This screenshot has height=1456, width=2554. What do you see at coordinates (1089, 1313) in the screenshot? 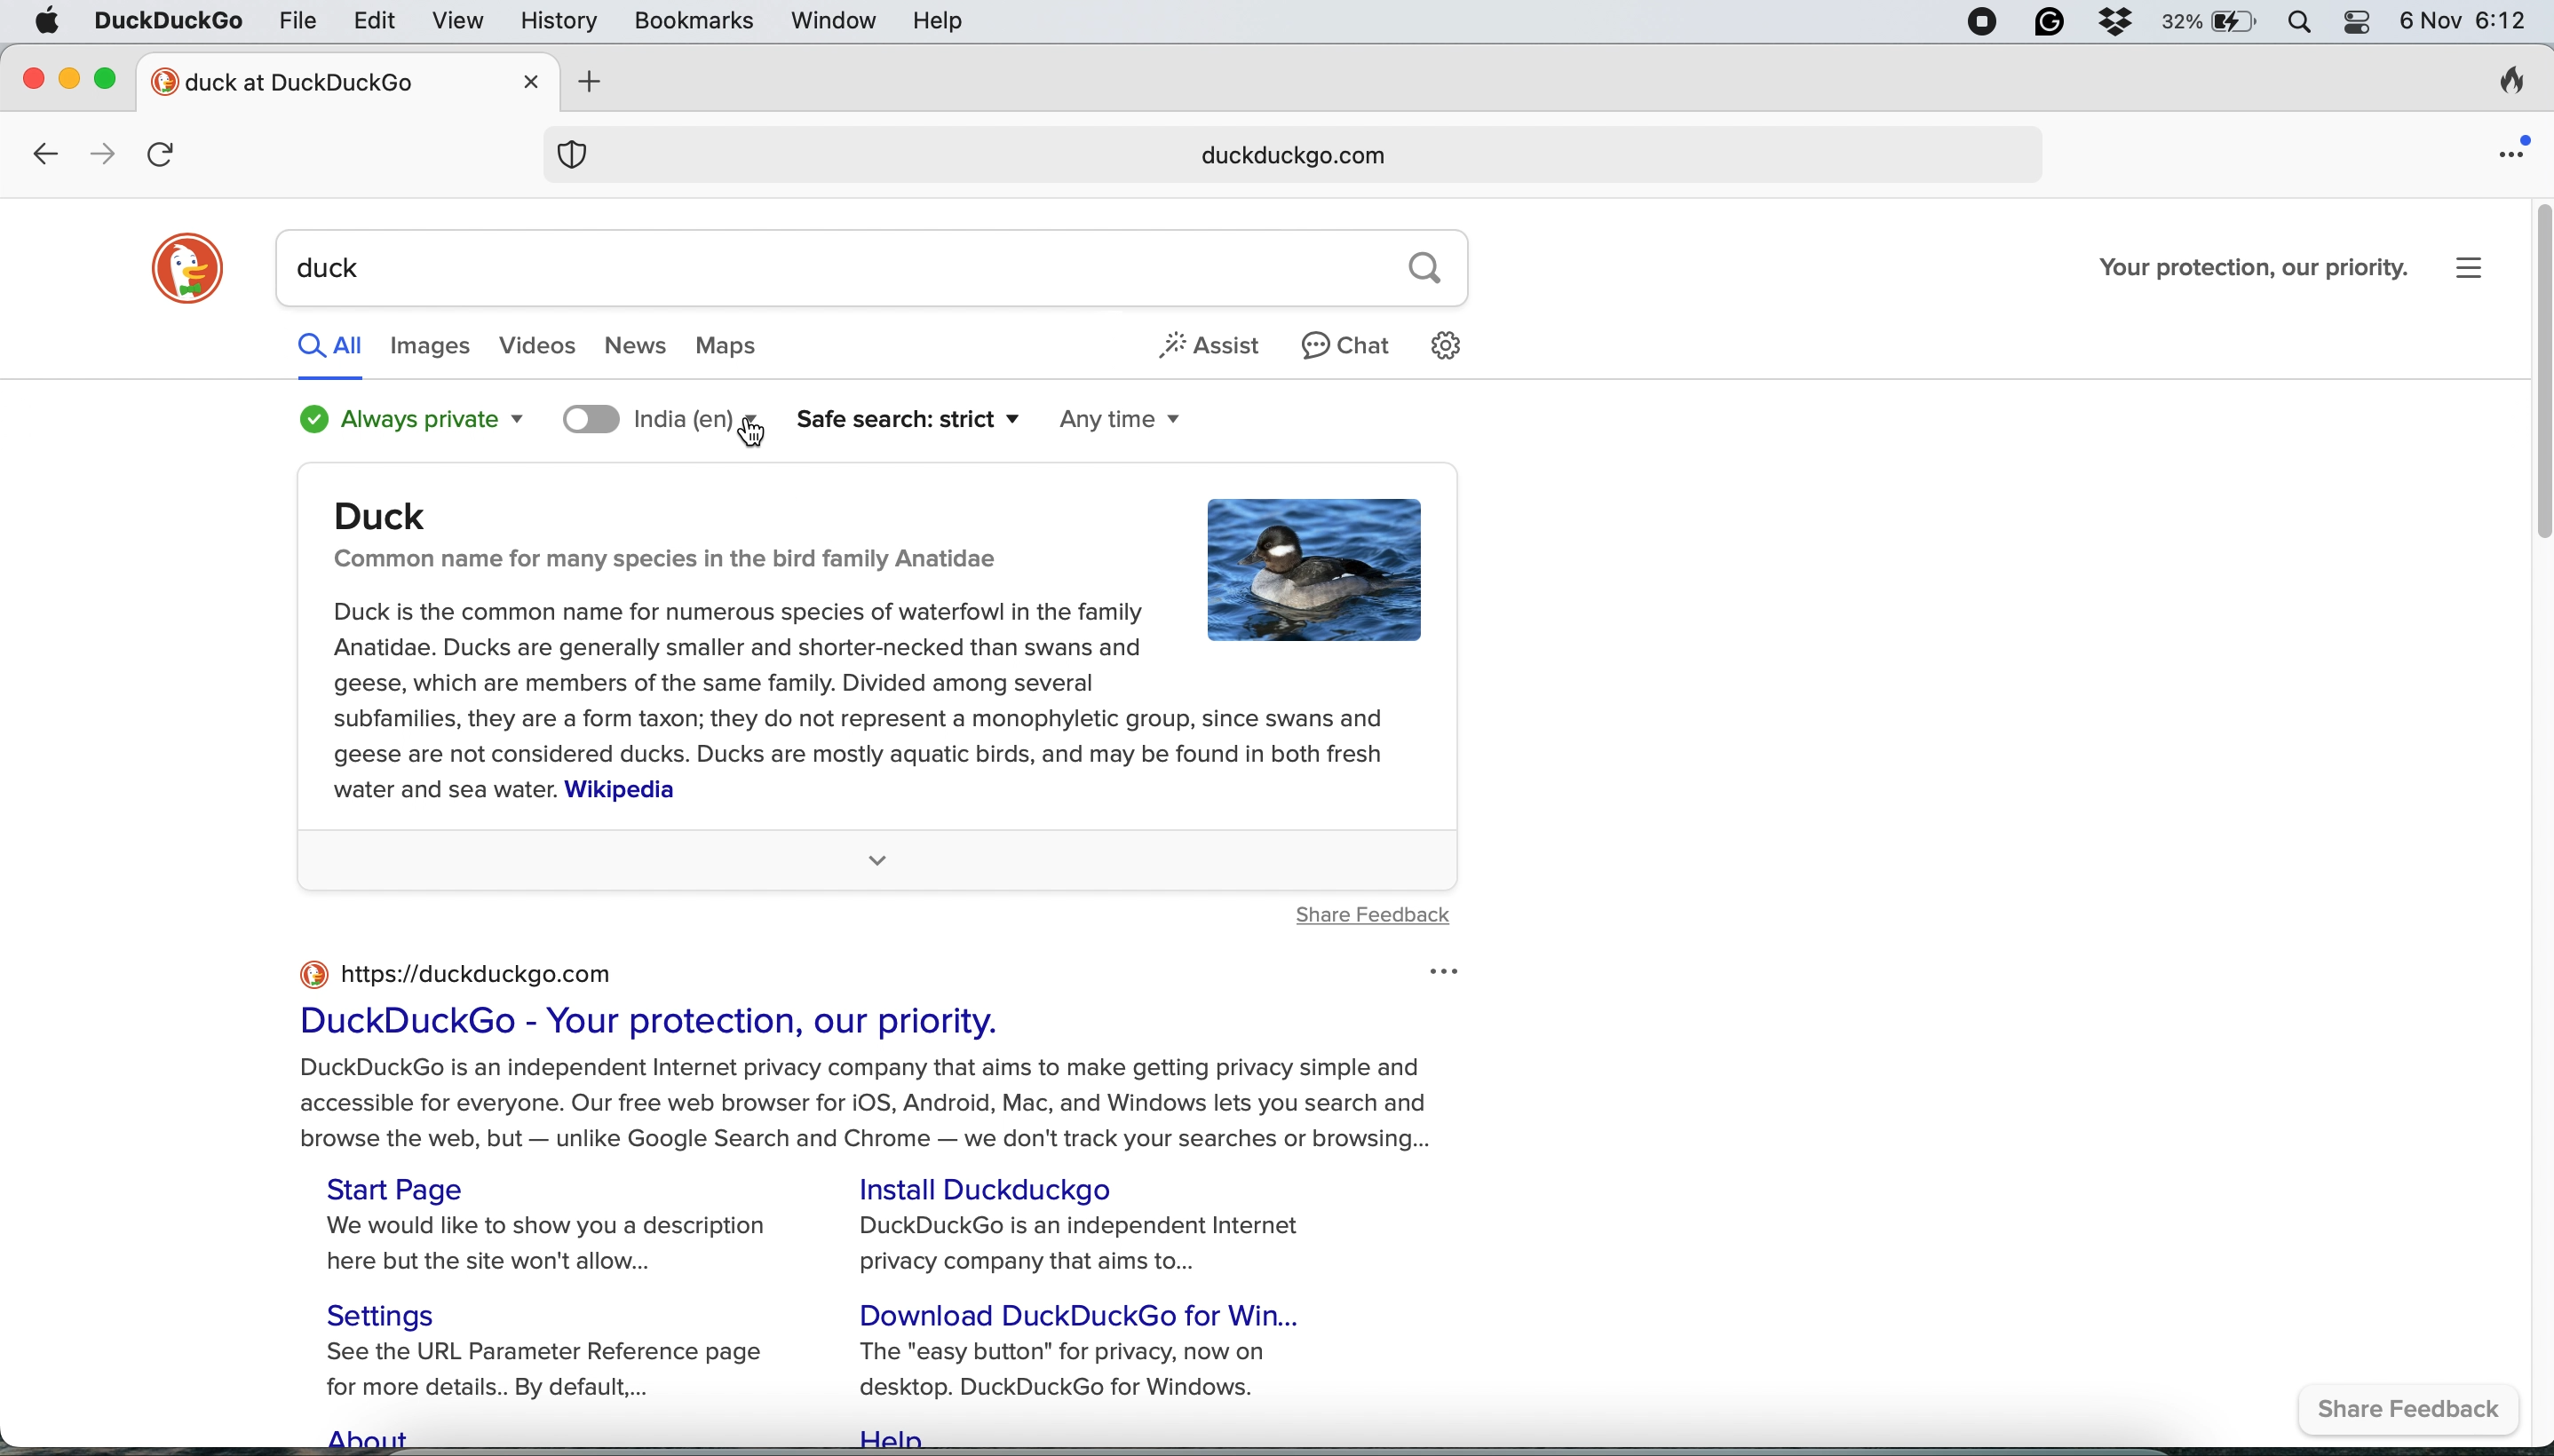
I see `Download DuckDuckGo for Win...` at bounding box center [1089, 1313].